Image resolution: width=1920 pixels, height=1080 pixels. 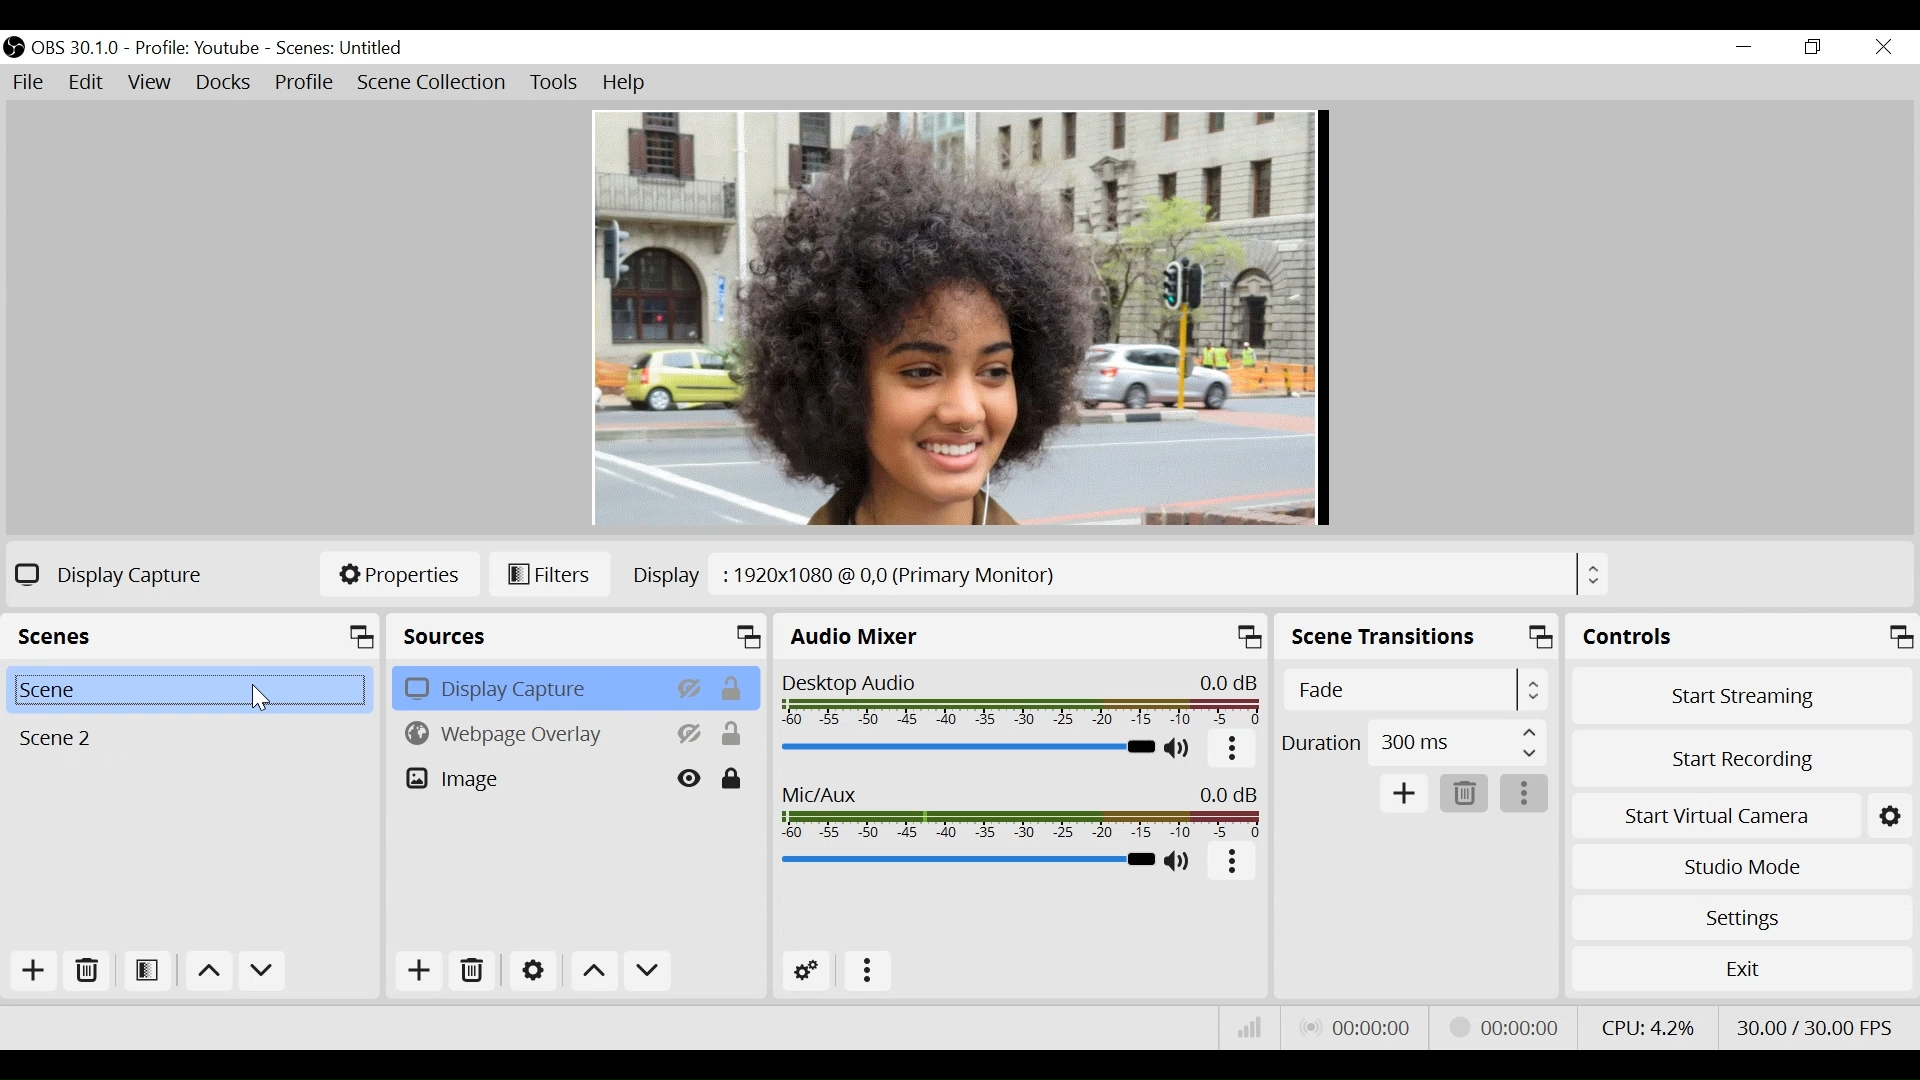 I want to click on Delete, so click(x=472, y=968).